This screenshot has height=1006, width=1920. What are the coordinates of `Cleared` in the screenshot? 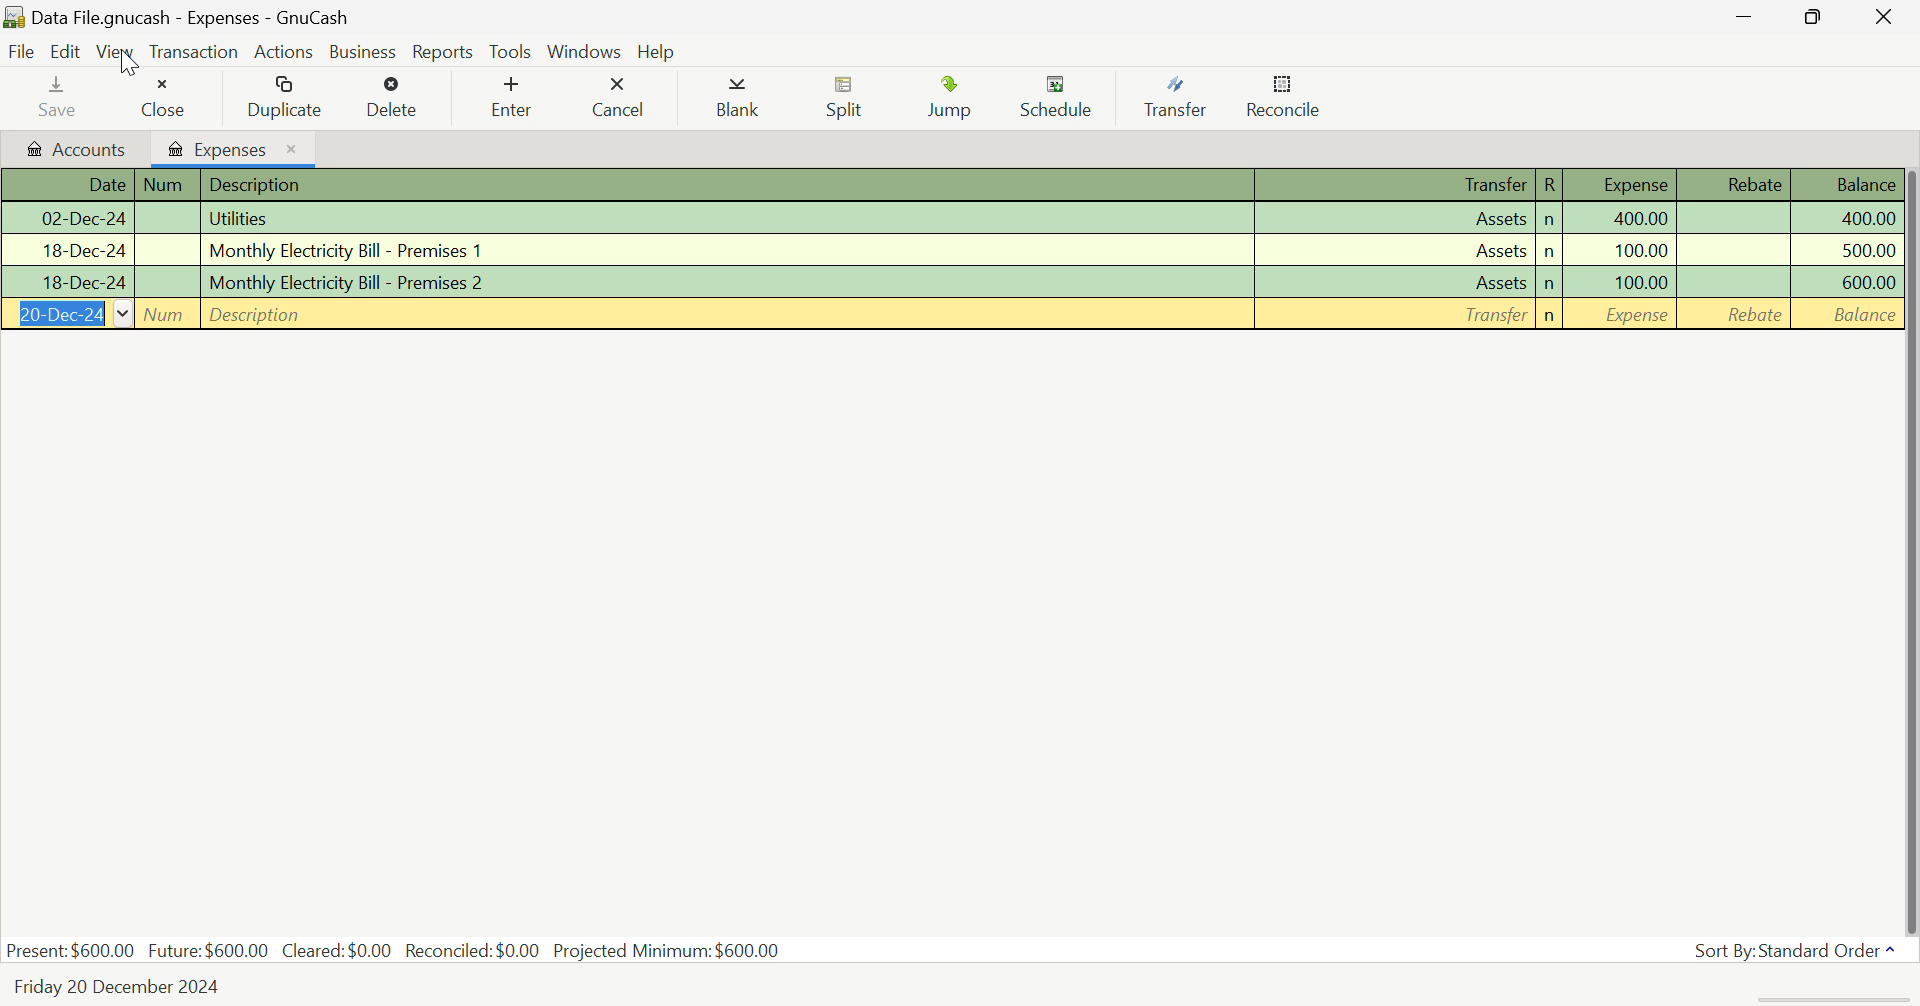 It's located at (337, 951).